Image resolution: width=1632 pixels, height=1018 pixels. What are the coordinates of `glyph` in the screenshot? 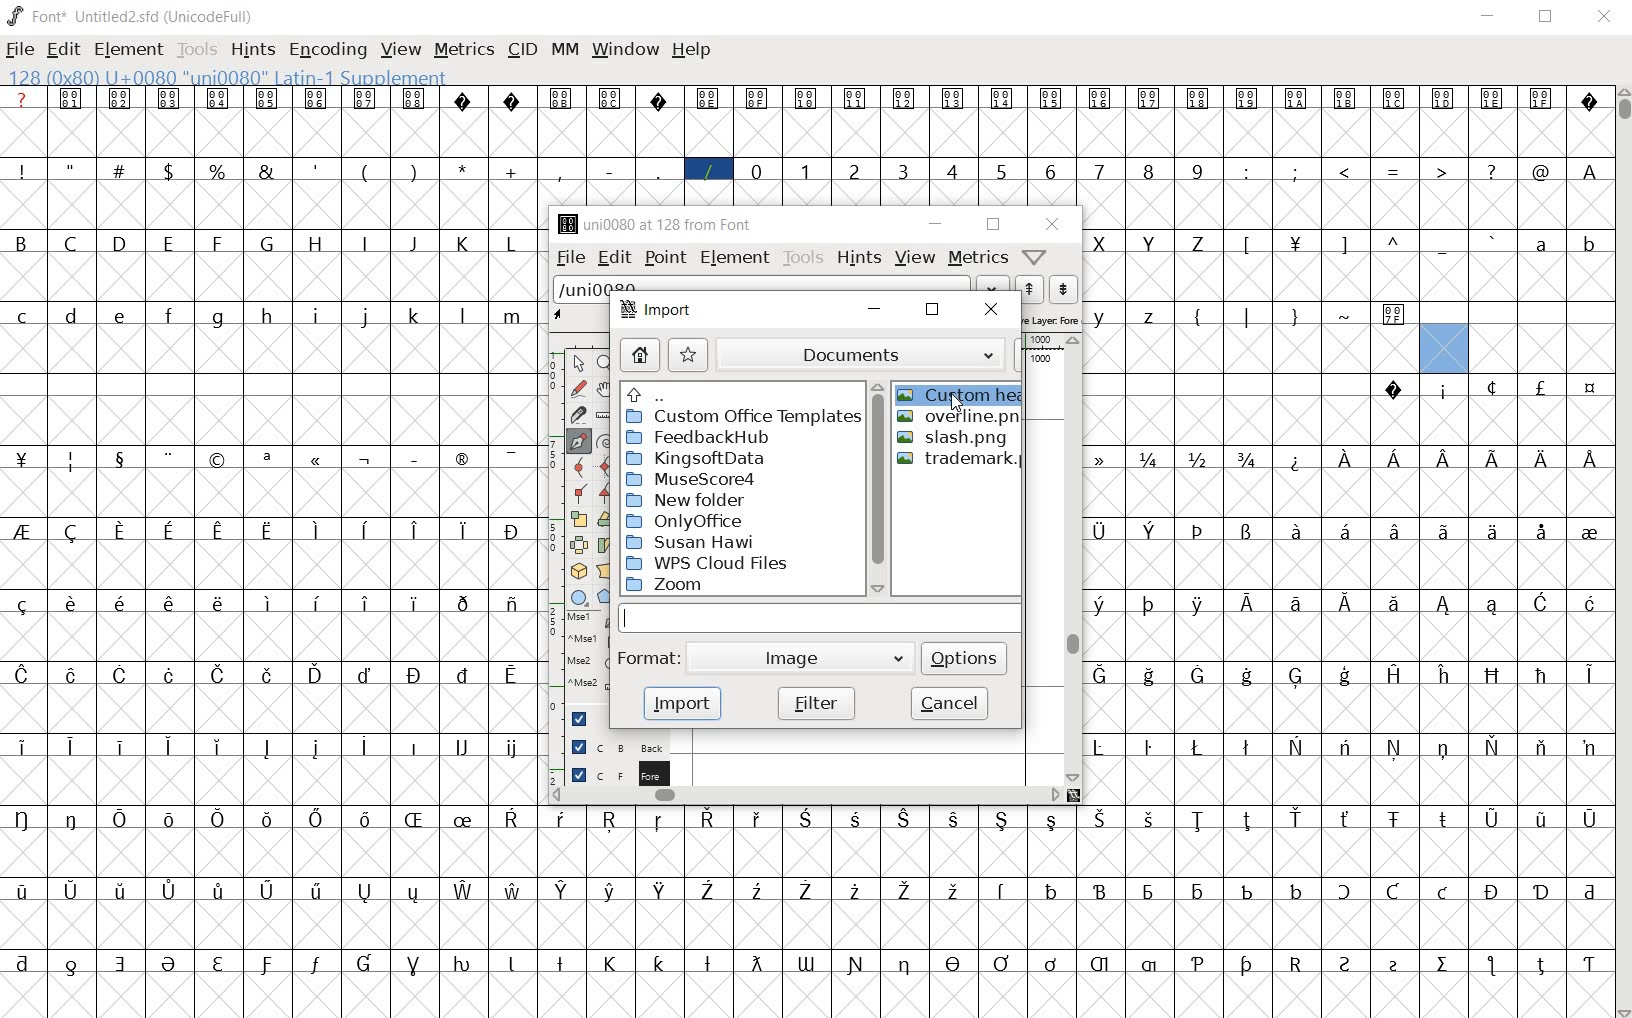 It's located at (1098, 532).